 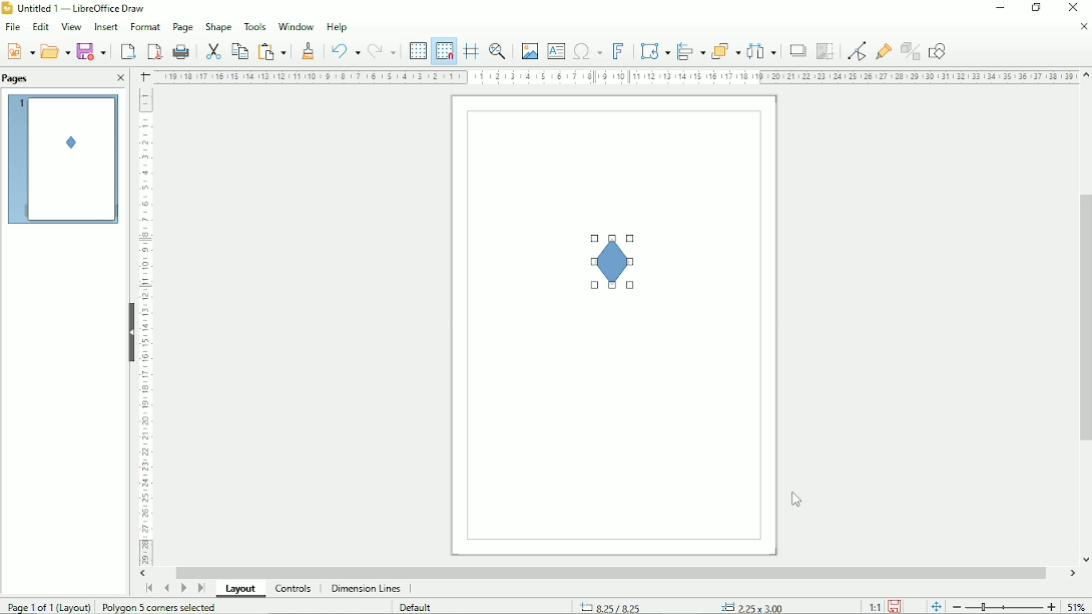 What do you see at coordinates (384, 49) in the screenshot?
I see `Redo` at bounding box center [384, 49].